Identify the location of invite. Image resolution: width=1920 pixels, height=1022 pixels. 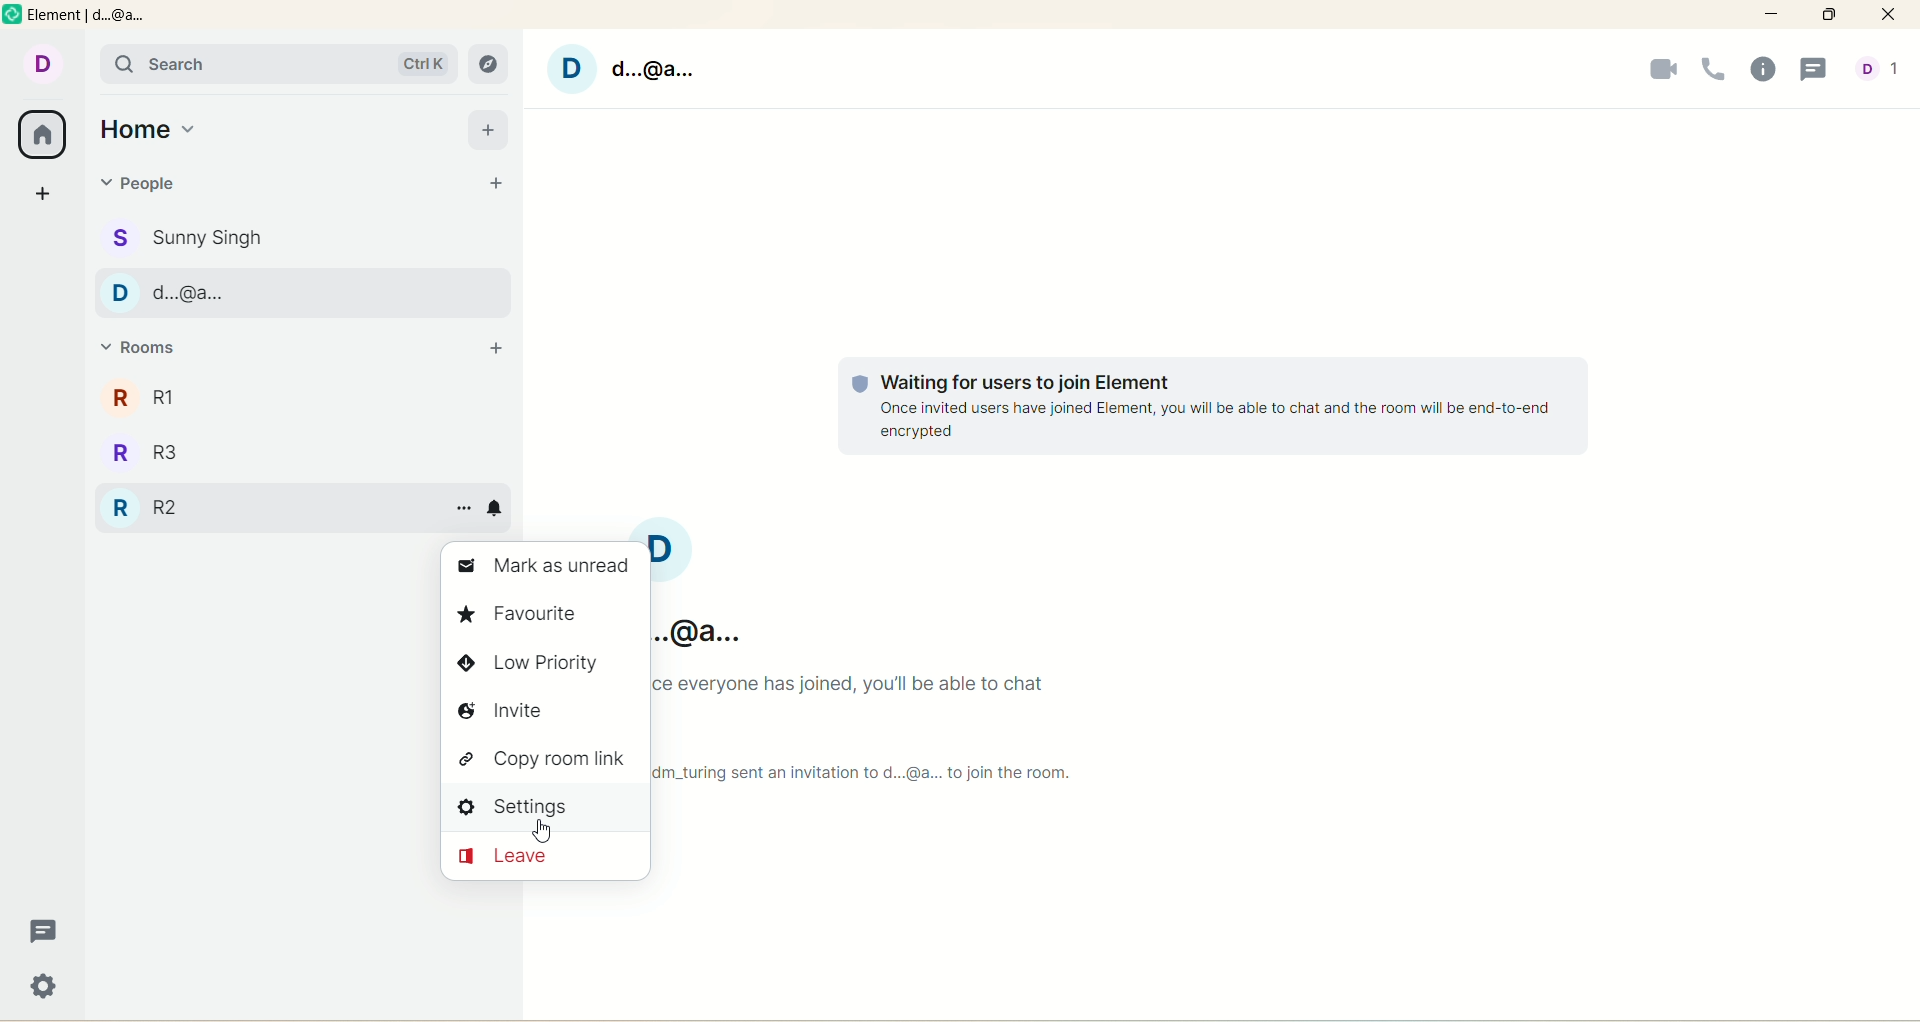
(545, 714).